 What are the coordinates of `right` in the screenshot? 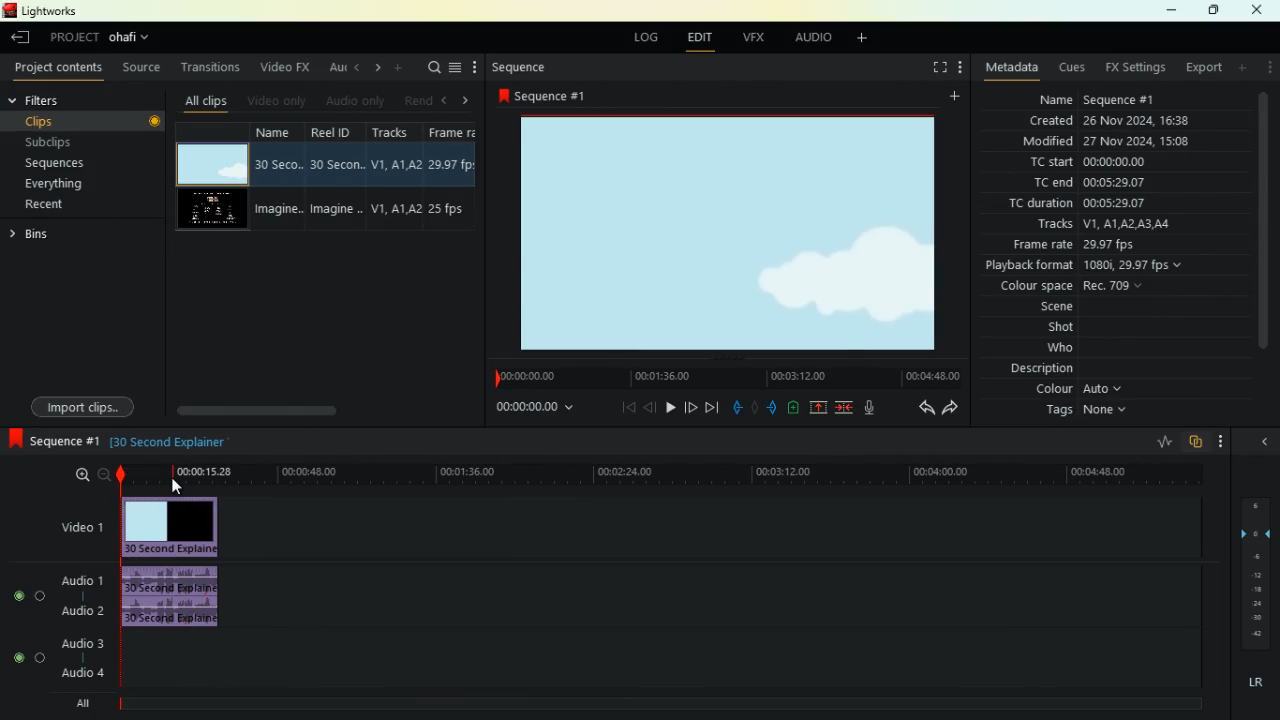 It's located at (379, 70).